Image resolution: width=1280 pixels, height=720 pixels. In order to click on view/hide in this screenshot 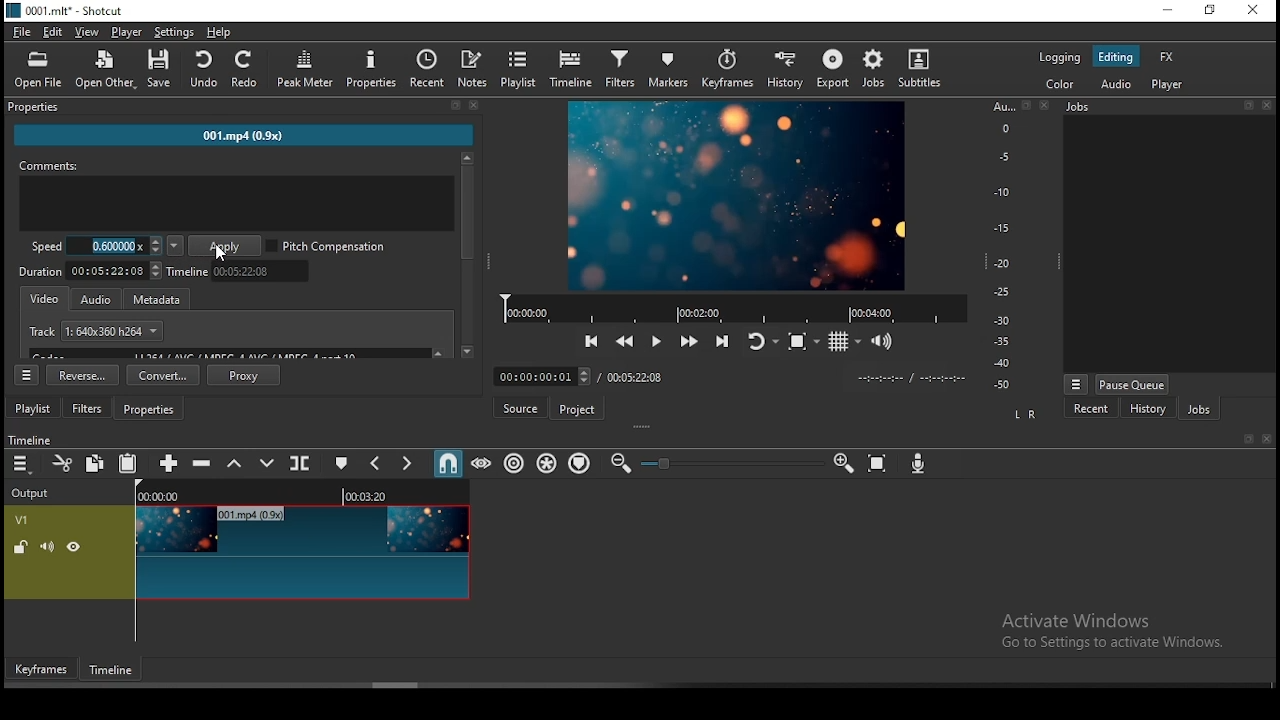, I will do `click(77, 548)`.